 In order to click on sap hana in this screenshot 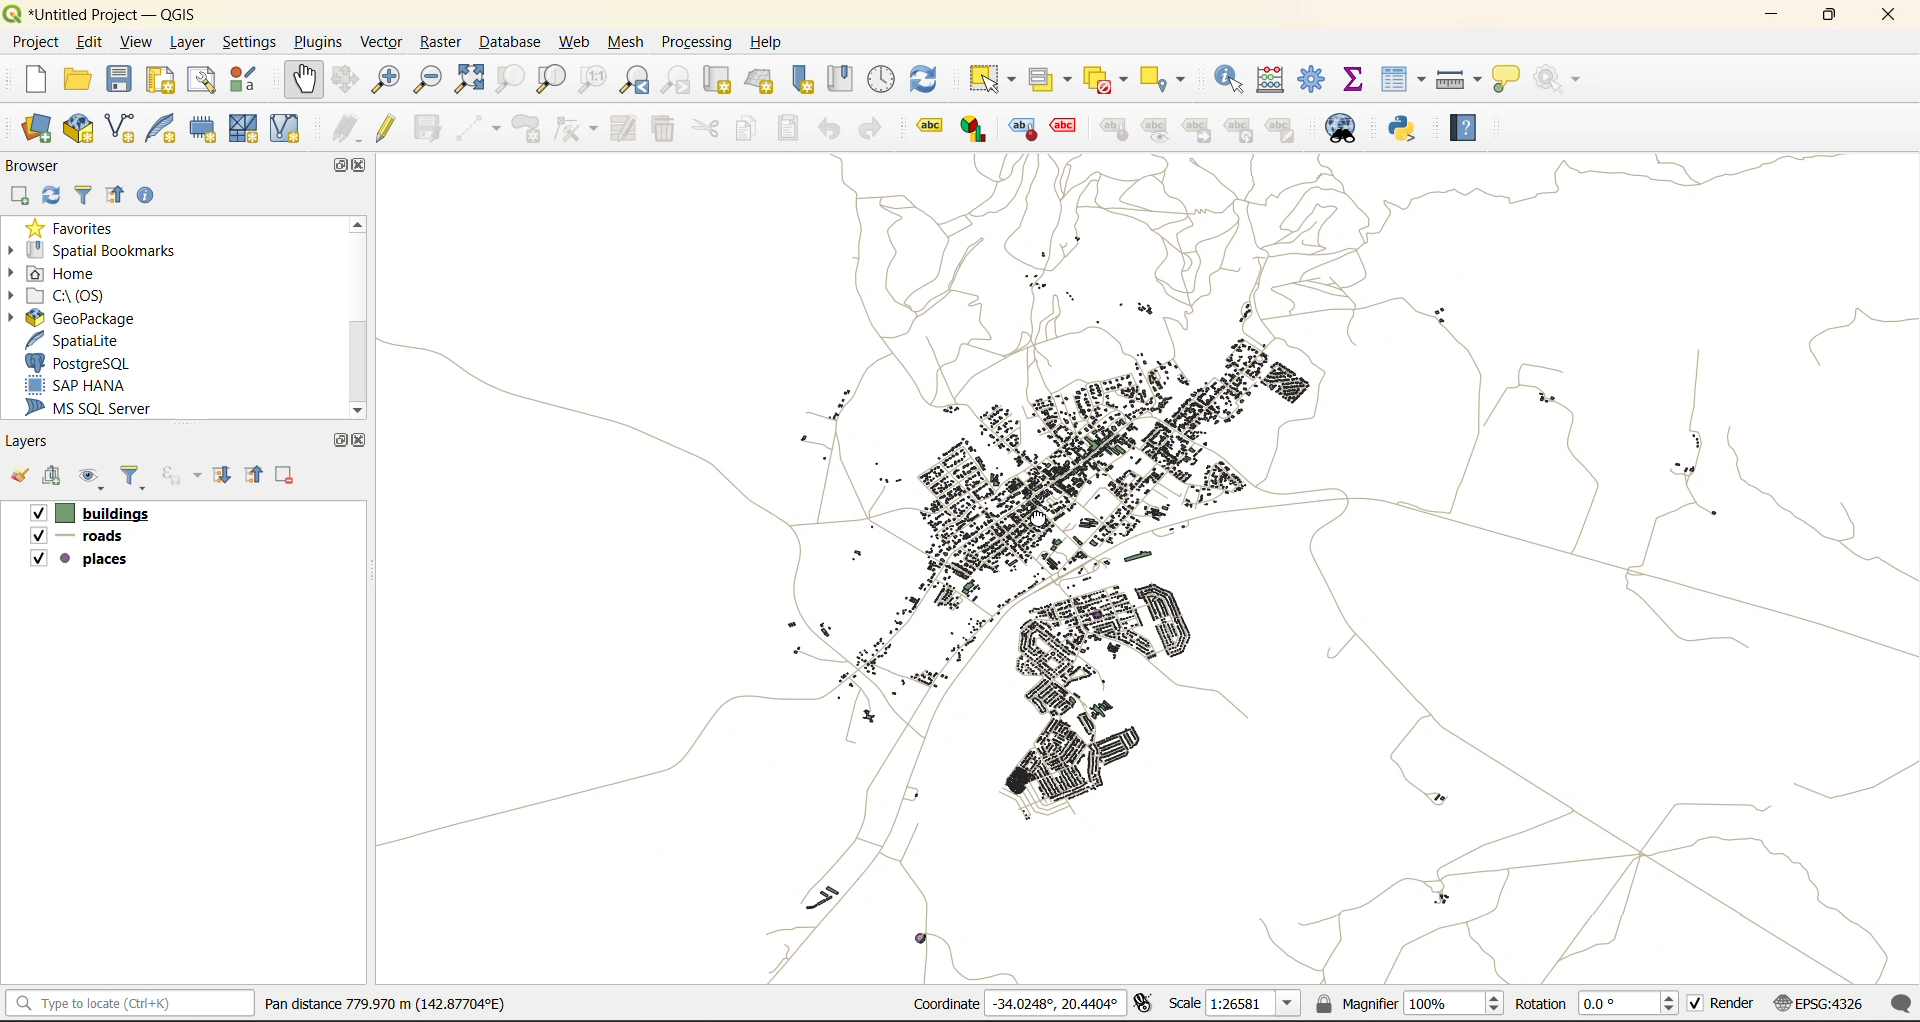, I will do `click(82, 386)`.